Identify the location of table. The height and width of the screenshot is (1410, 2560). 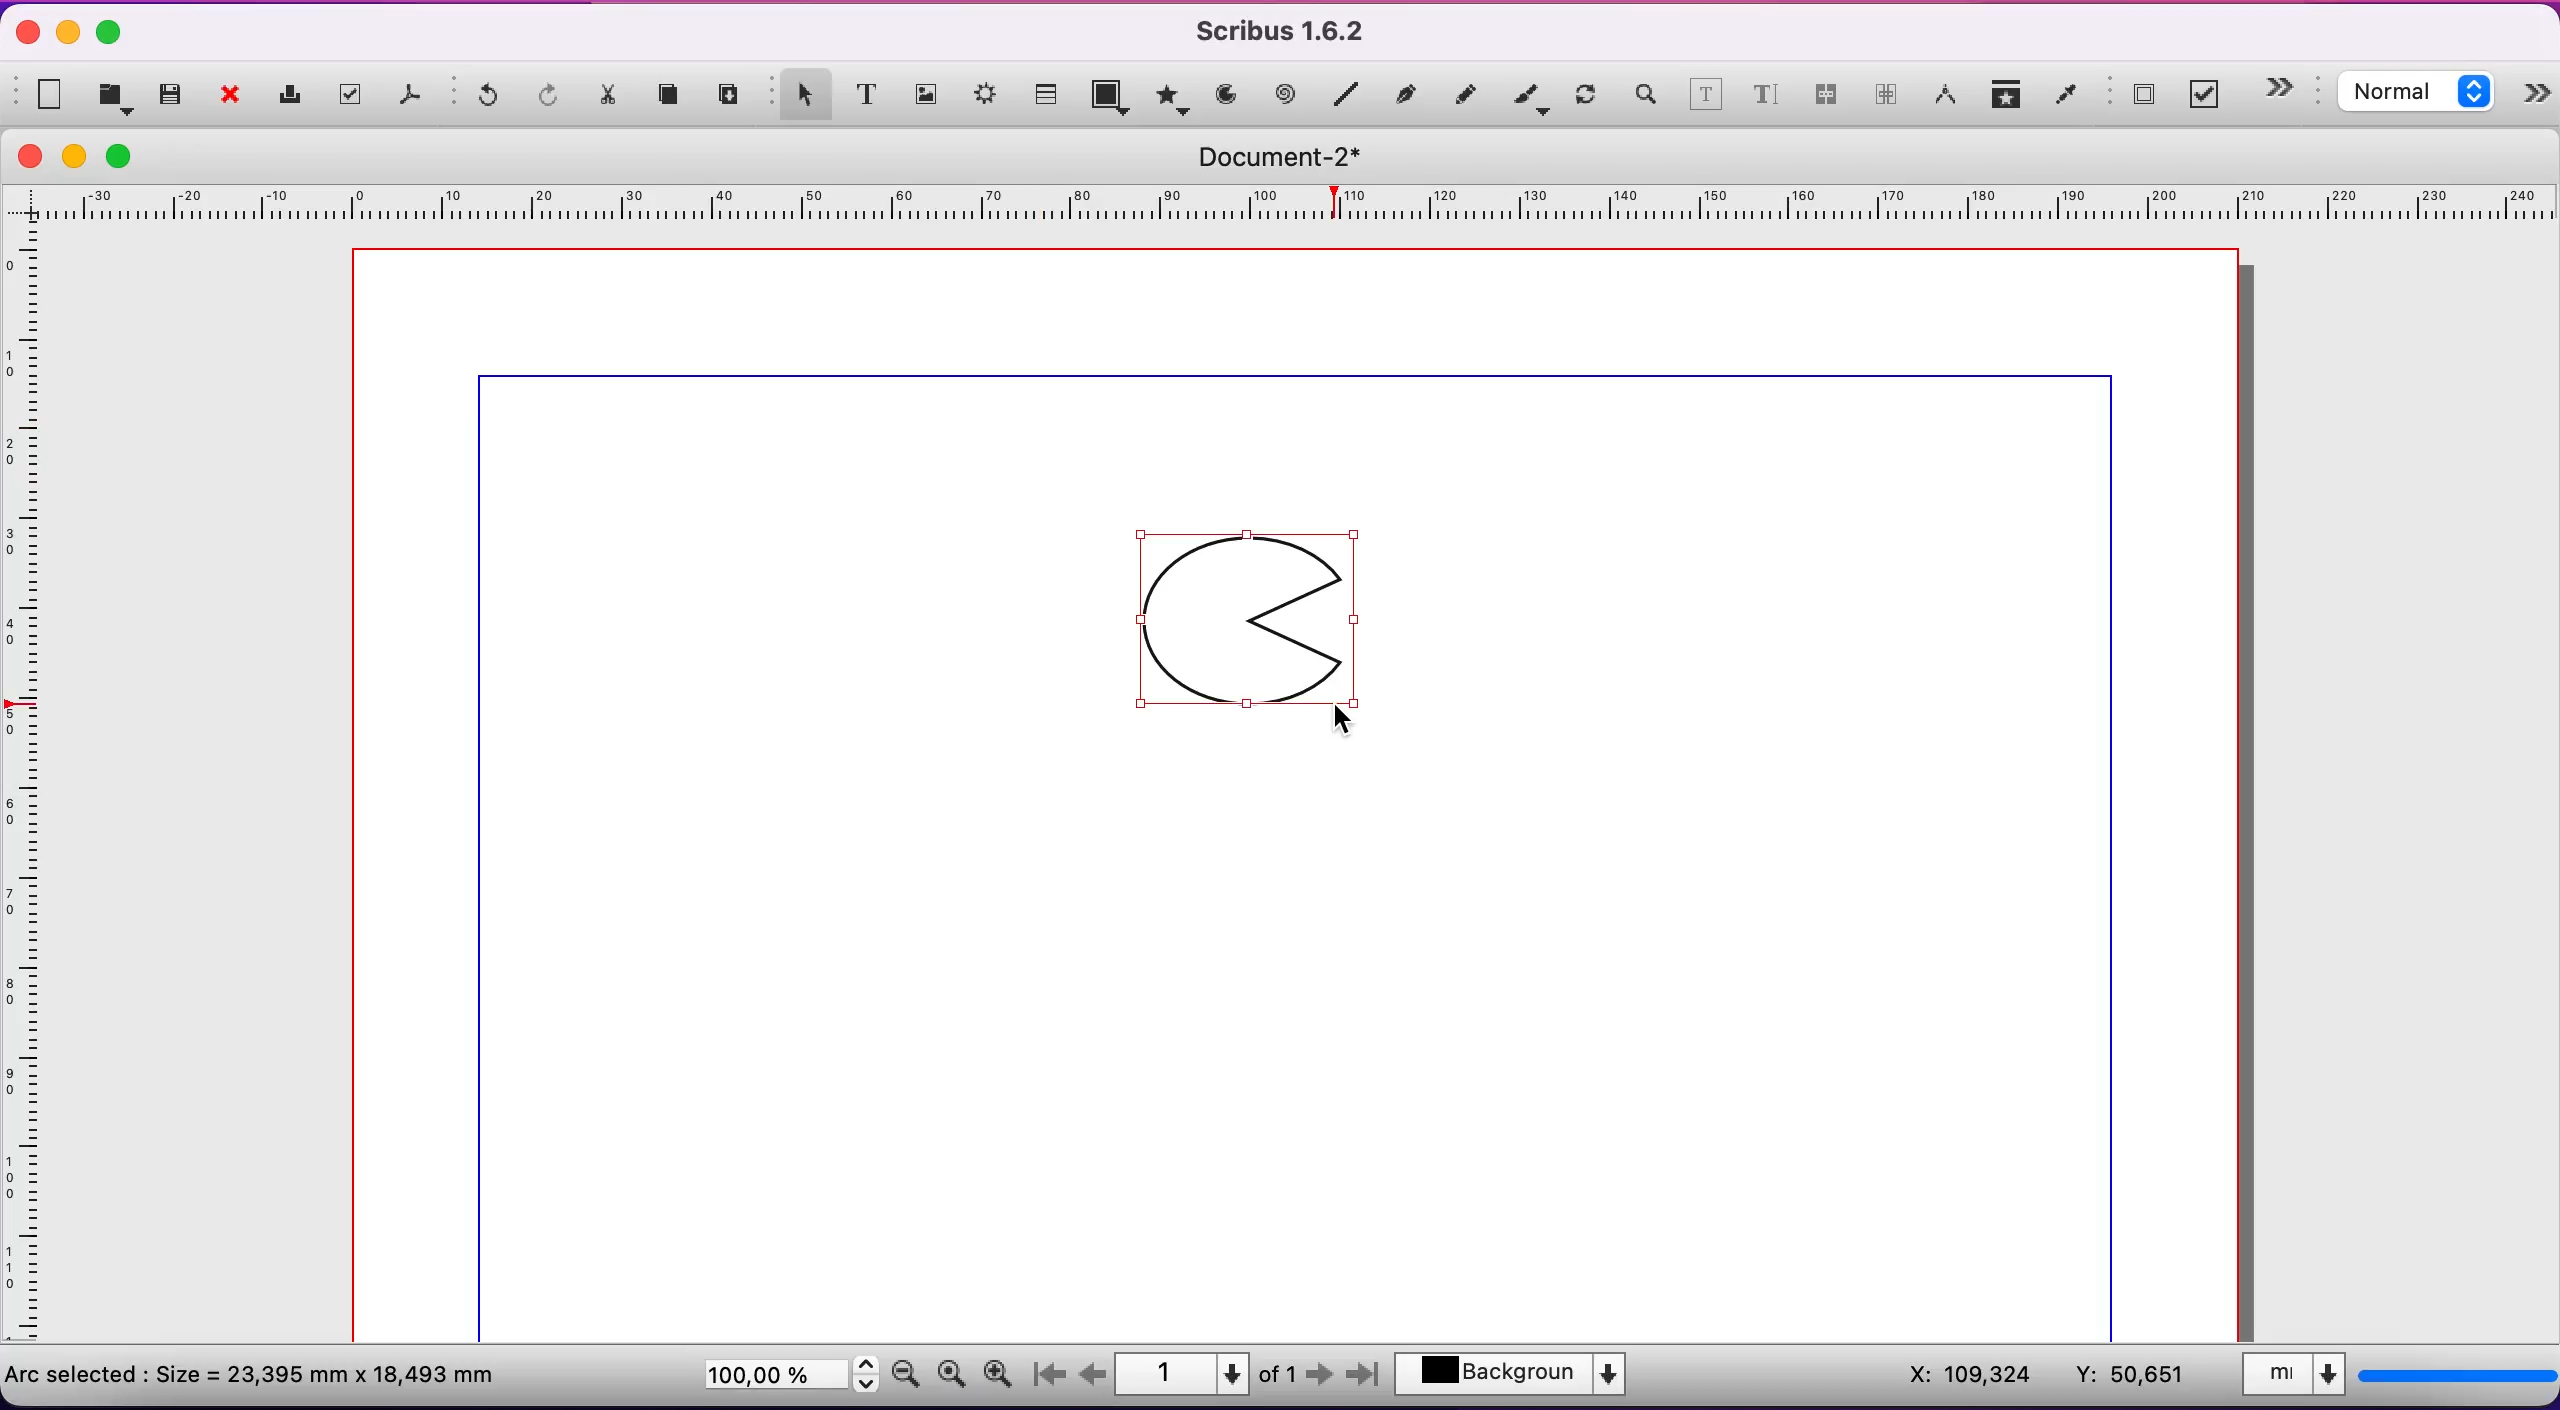
(1049, 91).